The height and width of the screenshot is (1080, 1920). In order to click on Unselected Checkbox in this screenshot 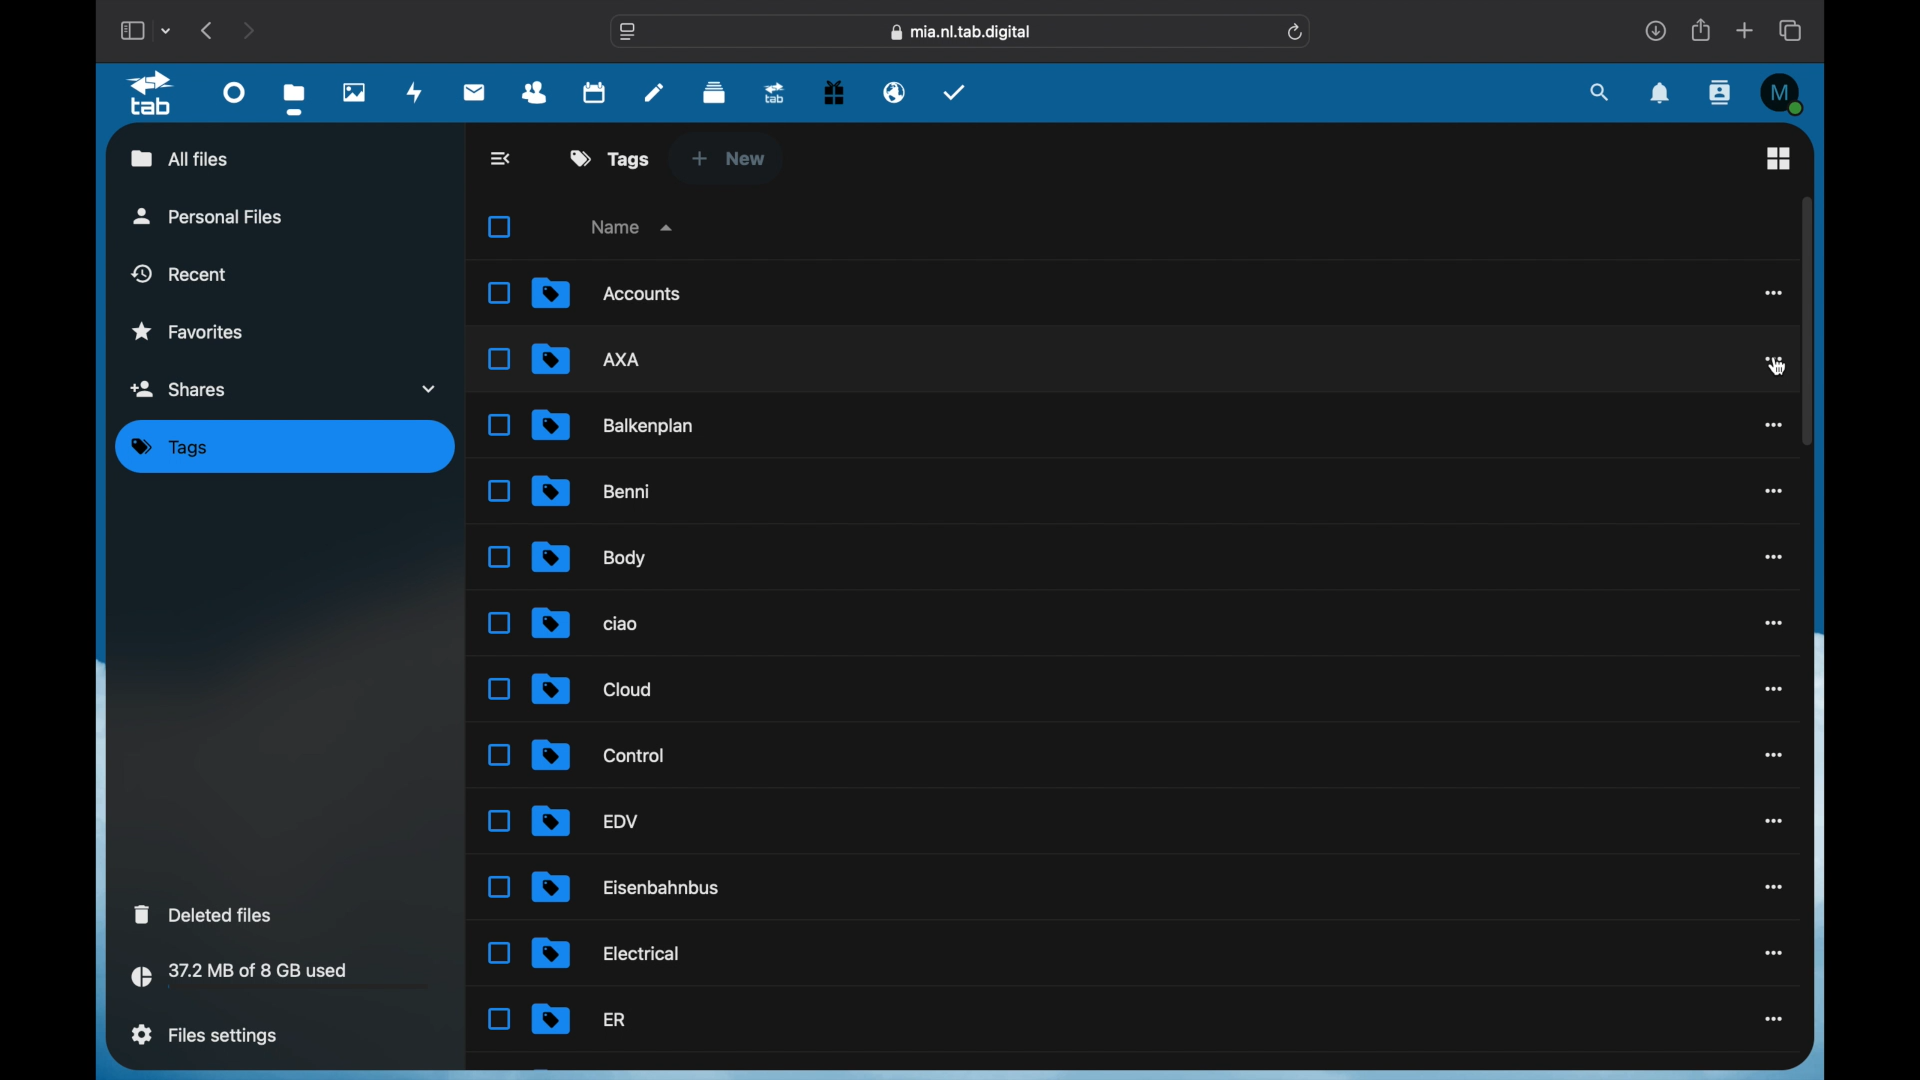, I will do `click(502, 491)`.